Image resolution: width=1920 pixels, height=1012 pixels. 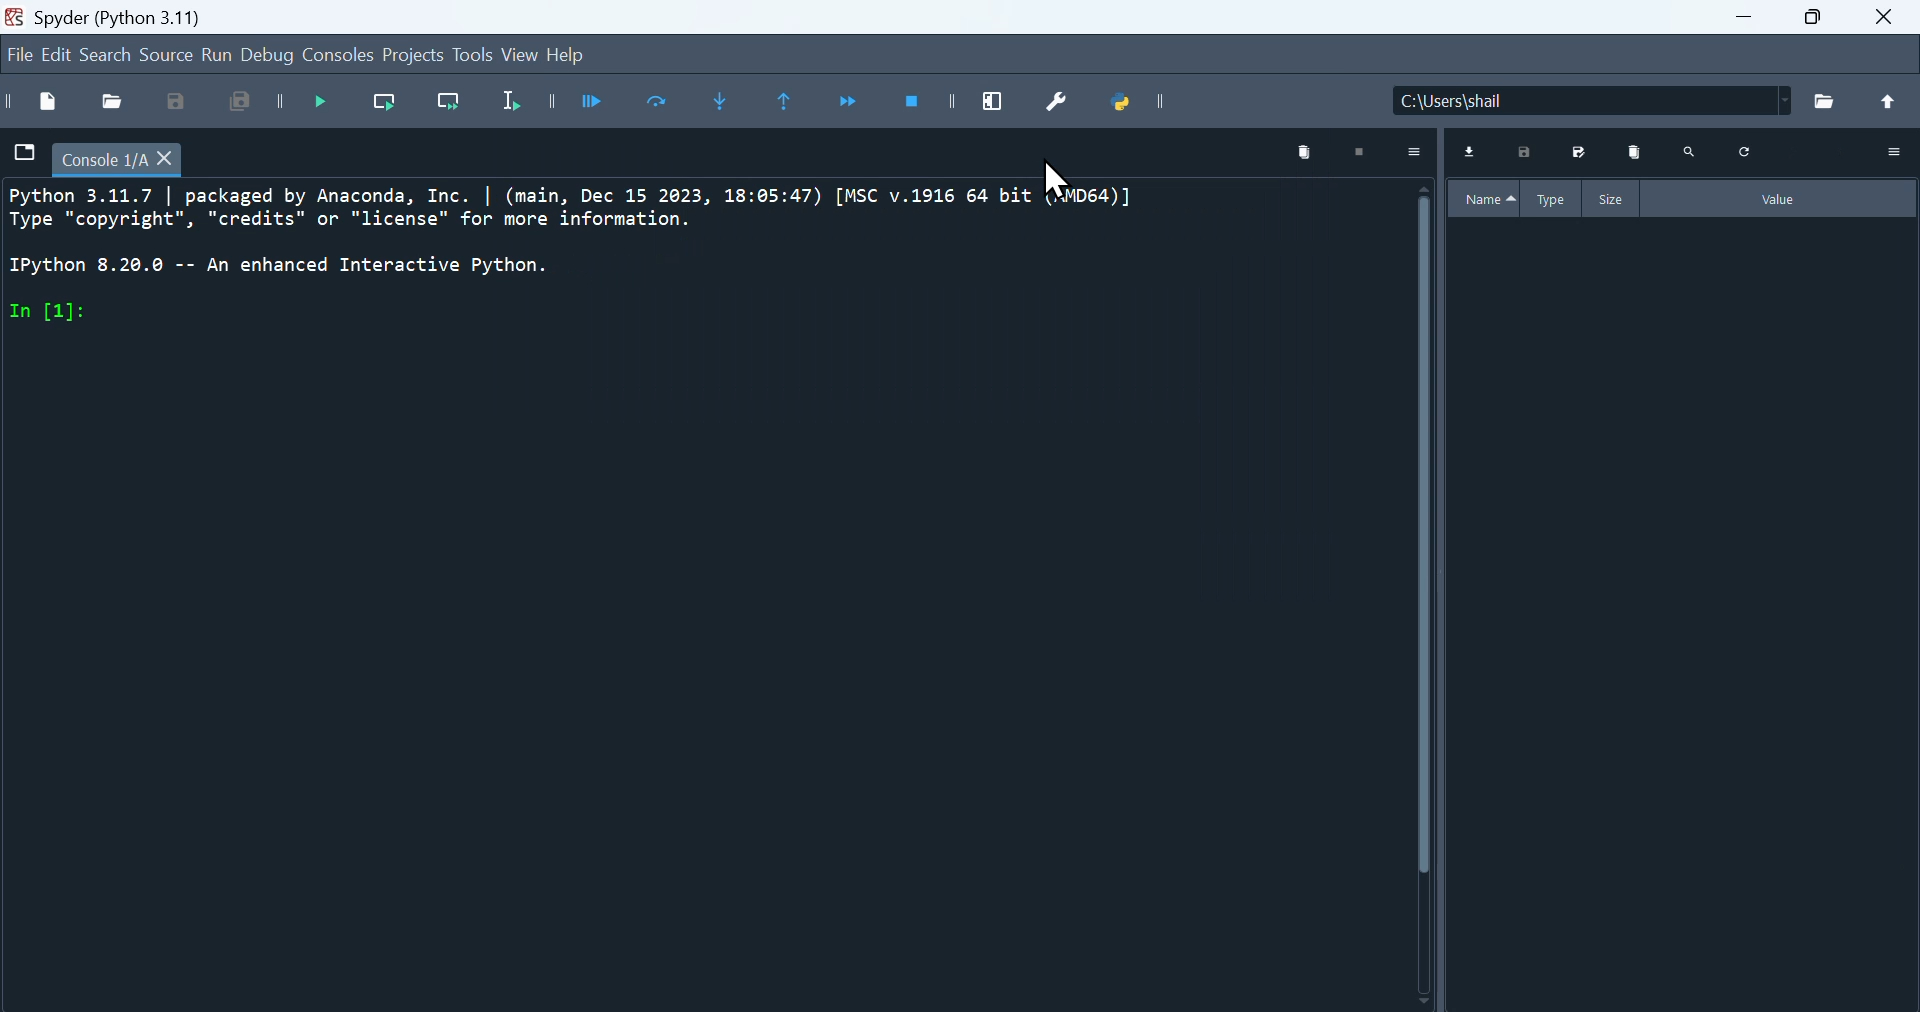 I want to click on Tools, so click(x=469, y=56).